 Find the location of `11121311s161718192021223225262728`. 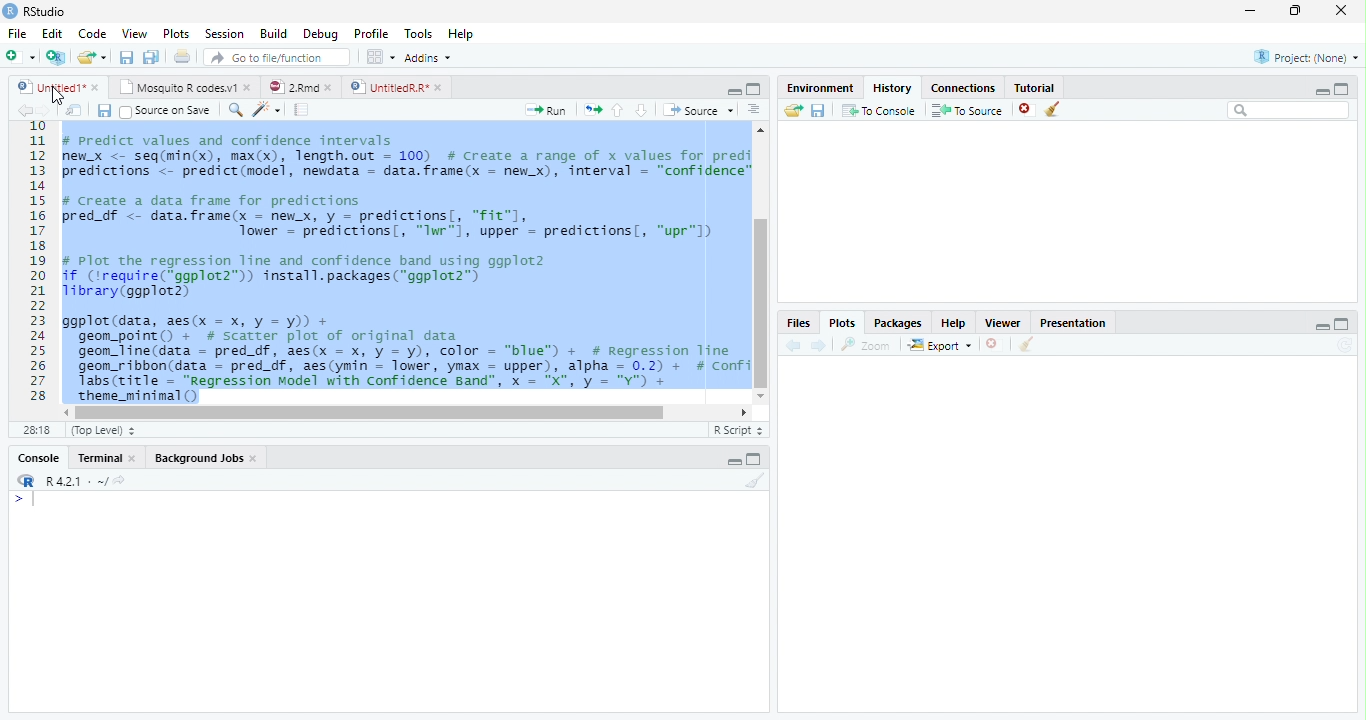

11121311s161718192021223225262728 is located at coordinates (38, 272).